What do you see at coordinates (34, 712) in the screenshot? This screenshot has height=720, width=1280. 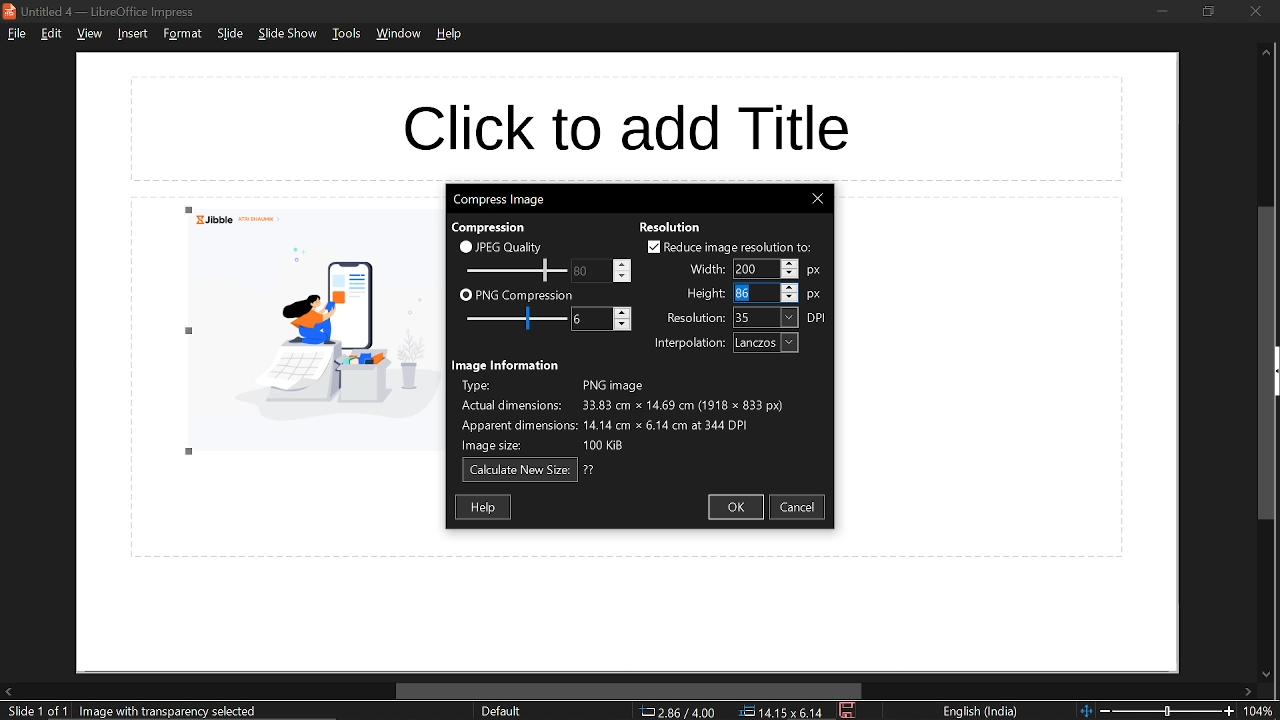 I see `current slide` at bounding box center [34, 712].